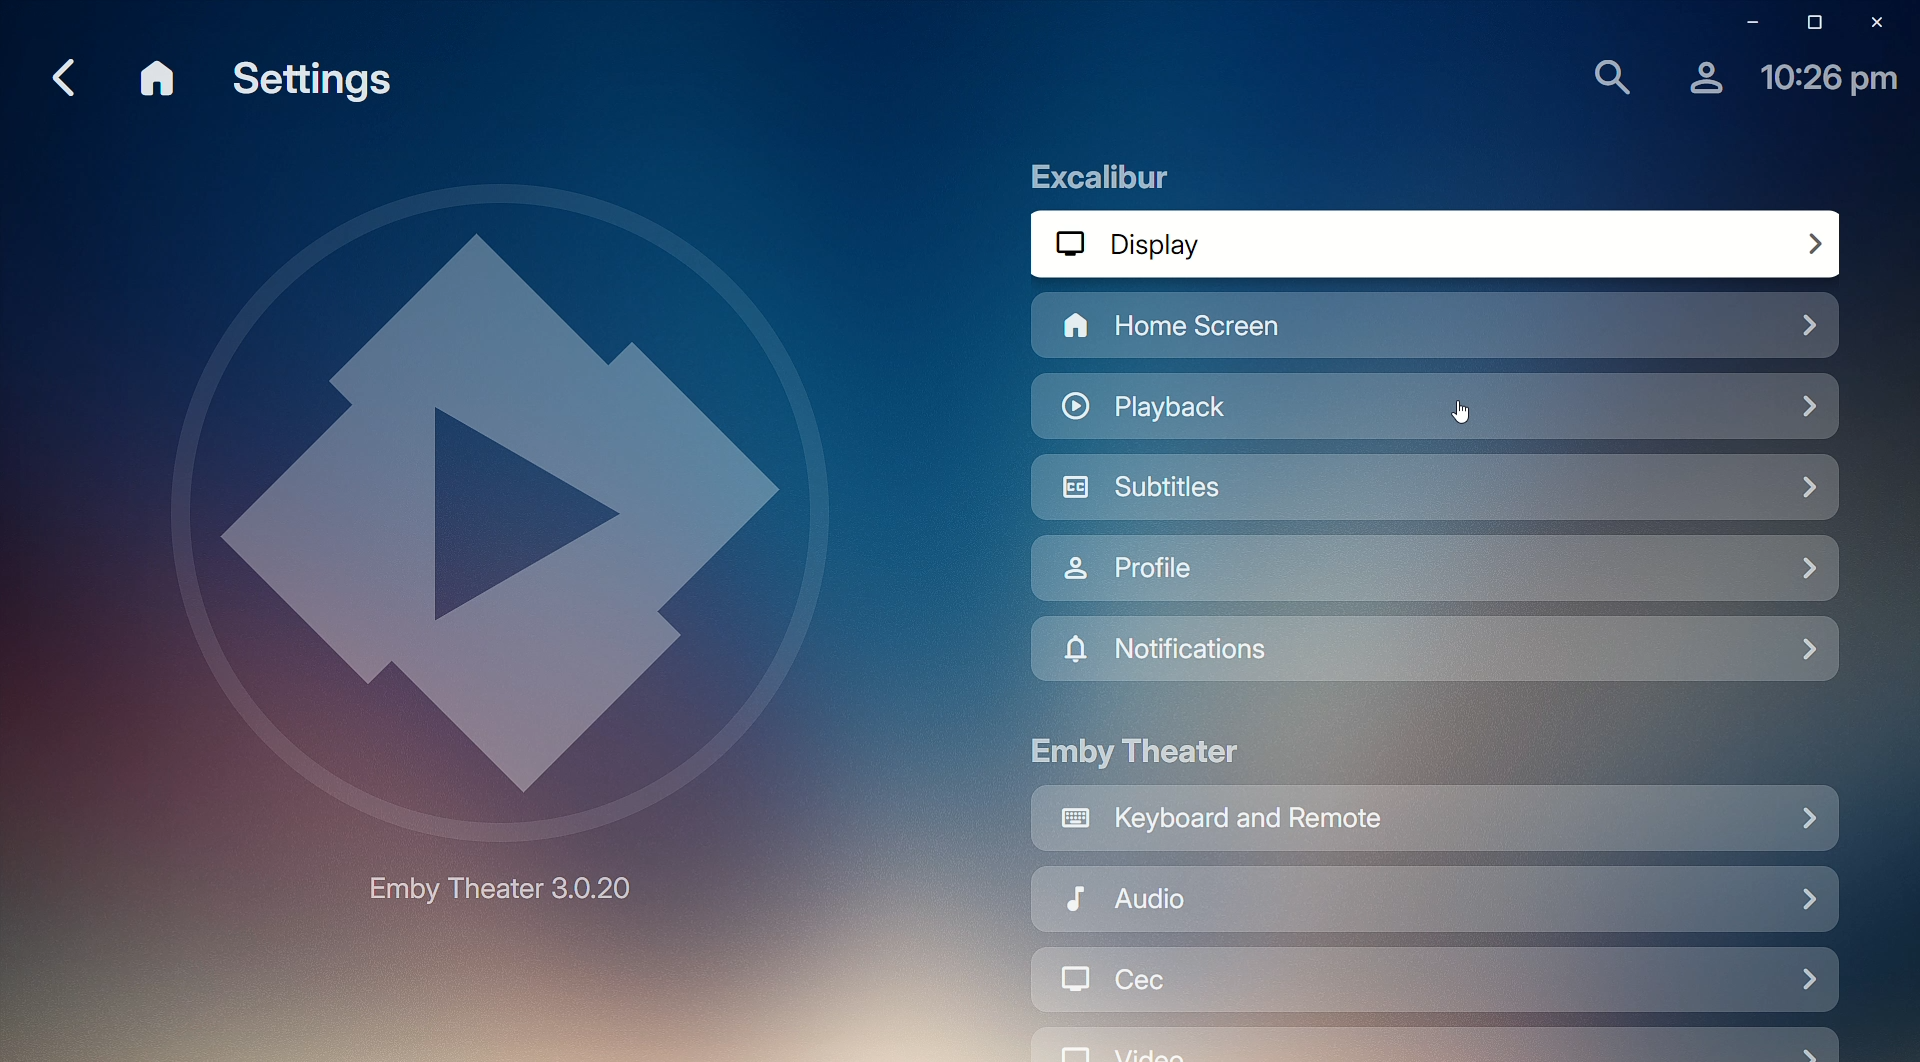 Image resolution: width=1920 pixels, height=1062 pixels. I want to click on Profile, so click(1441, 571).